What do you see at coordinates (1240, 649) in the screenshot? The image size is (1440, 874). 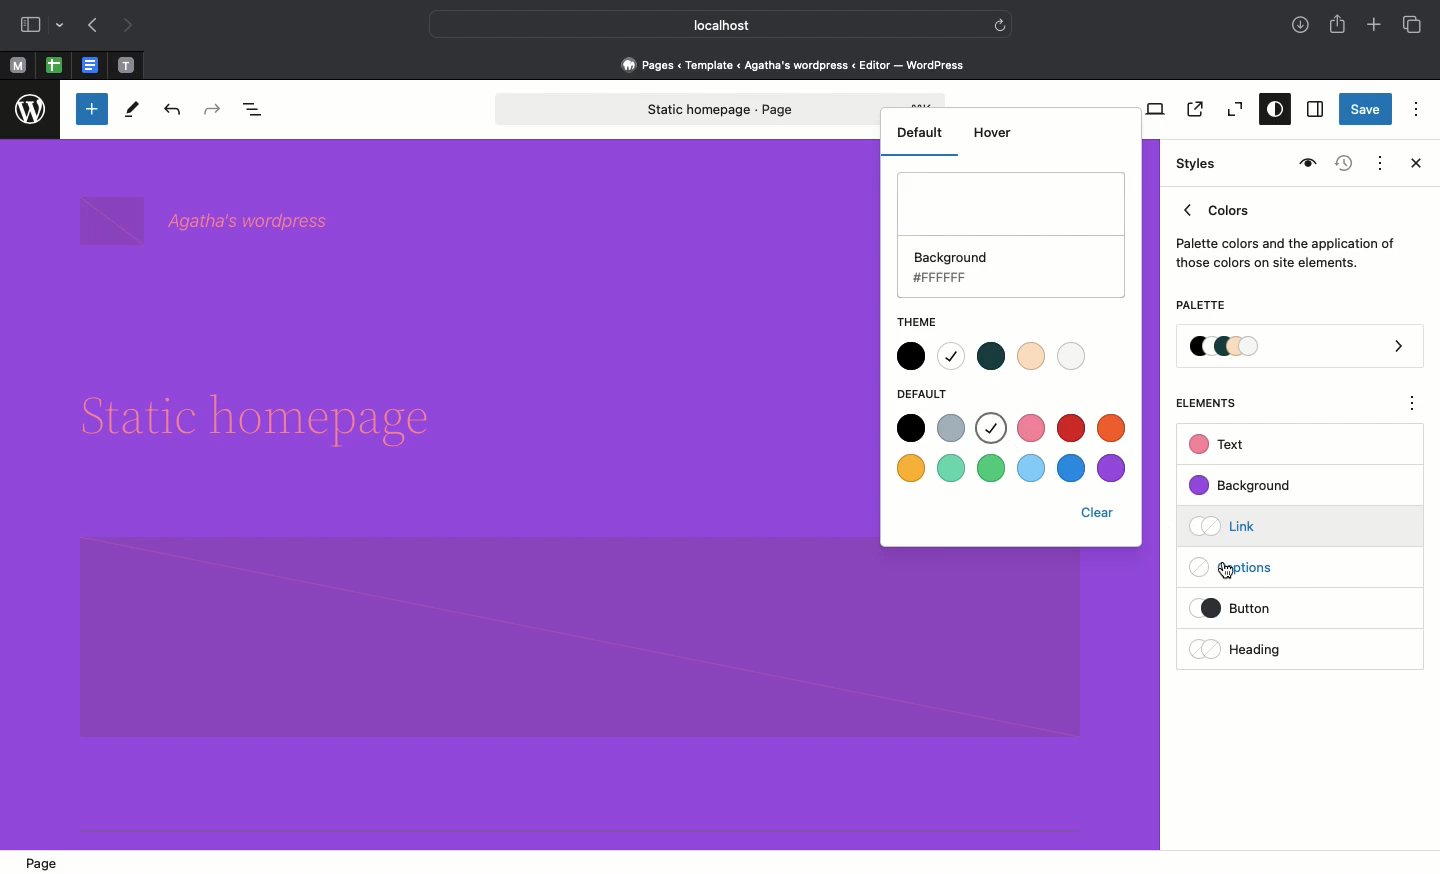 I see `Heading` at bounding box center [1240, 649].